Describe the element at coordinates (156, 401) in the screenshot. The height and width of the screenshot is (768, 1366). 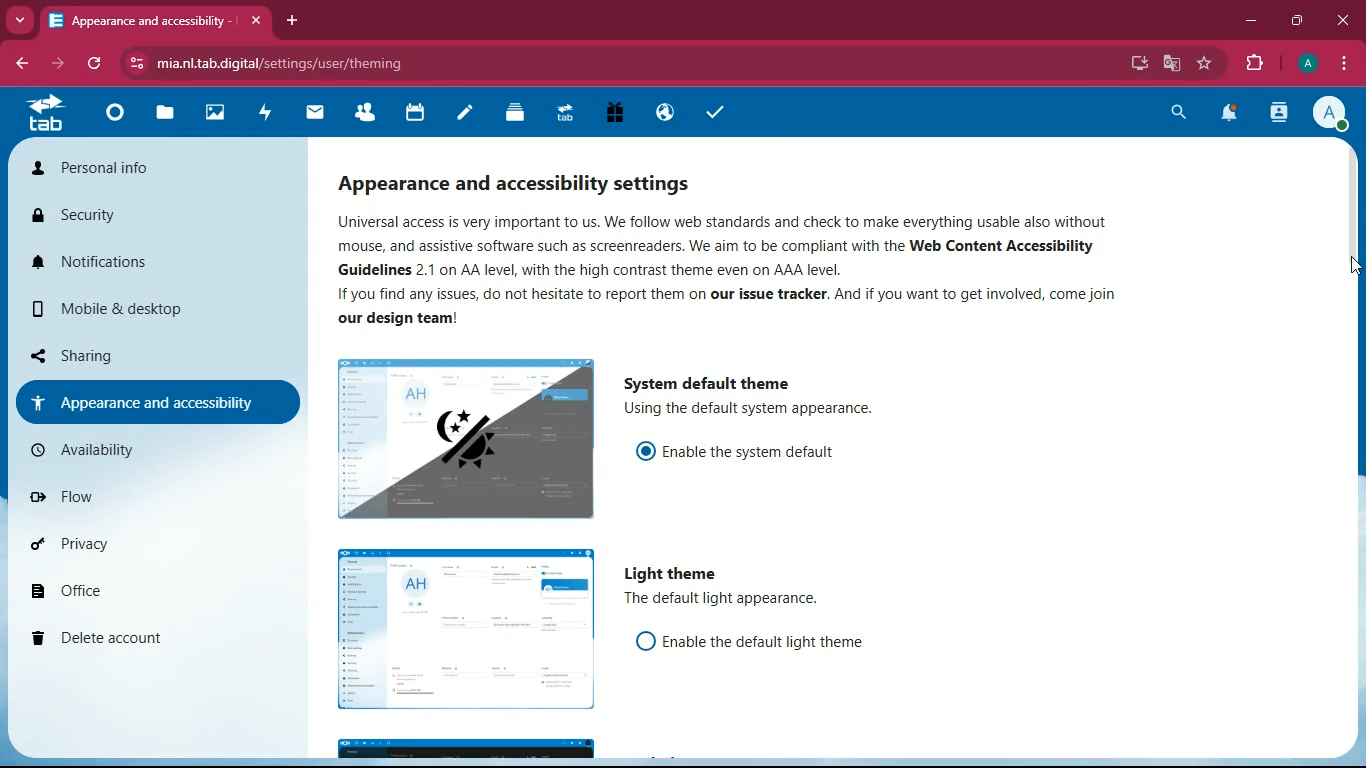
I see `appearance` at that location.